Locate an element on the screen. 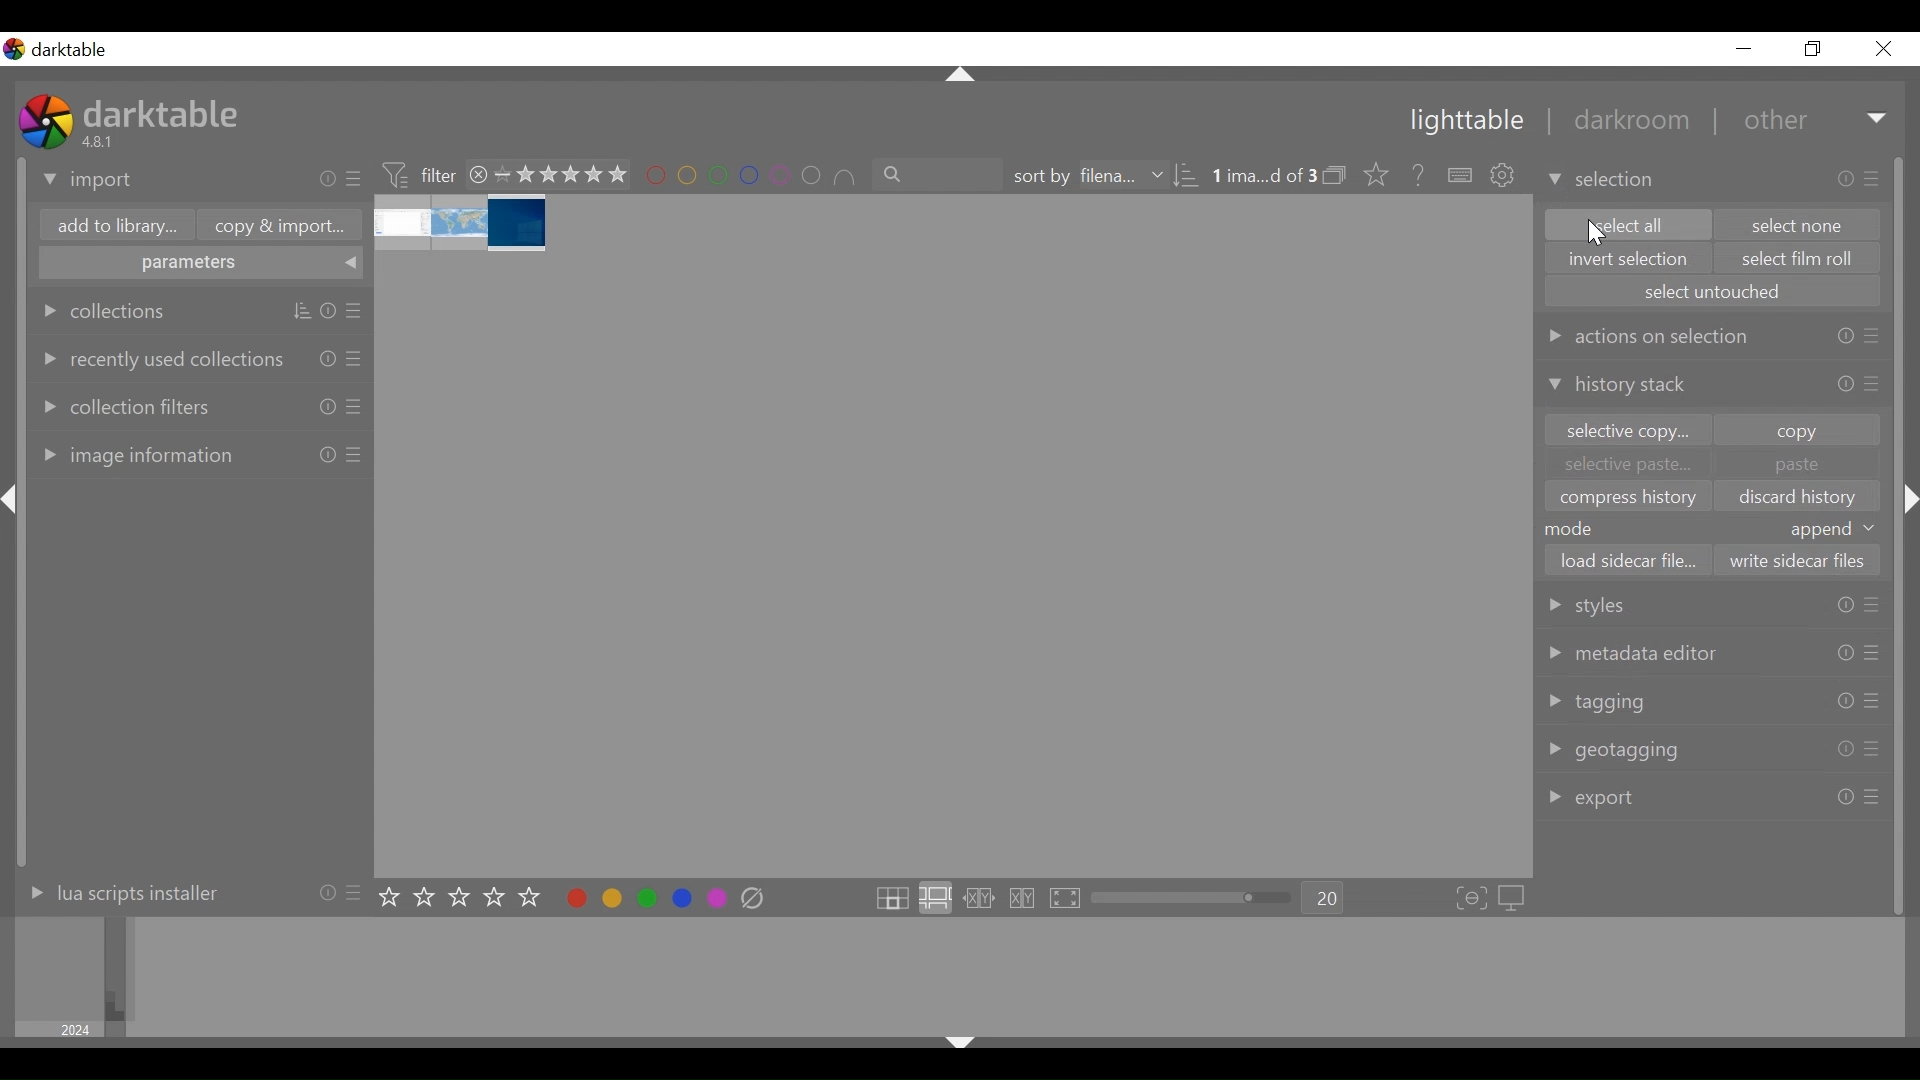 The image size is (1920, 1080). logo is located at coordinates (14, 49).